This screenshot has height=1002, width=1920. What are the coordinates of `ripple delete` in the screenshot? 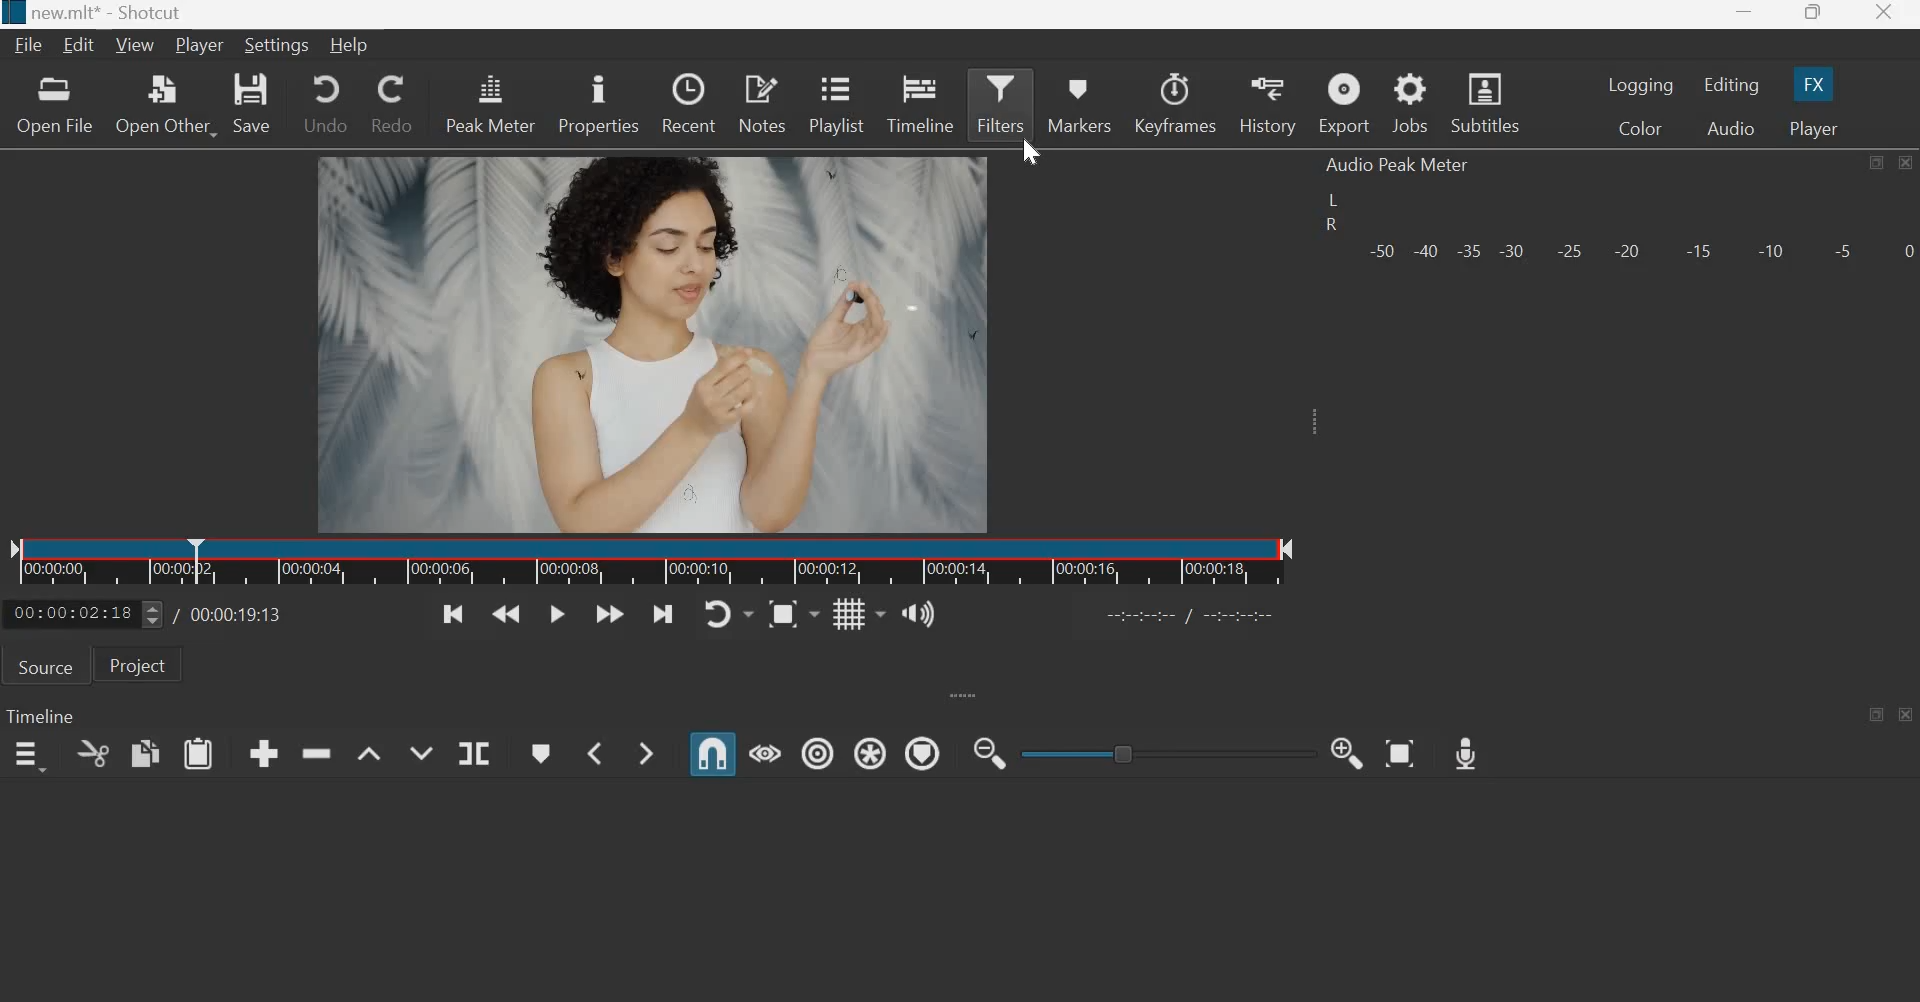 It's located at (316, 752).